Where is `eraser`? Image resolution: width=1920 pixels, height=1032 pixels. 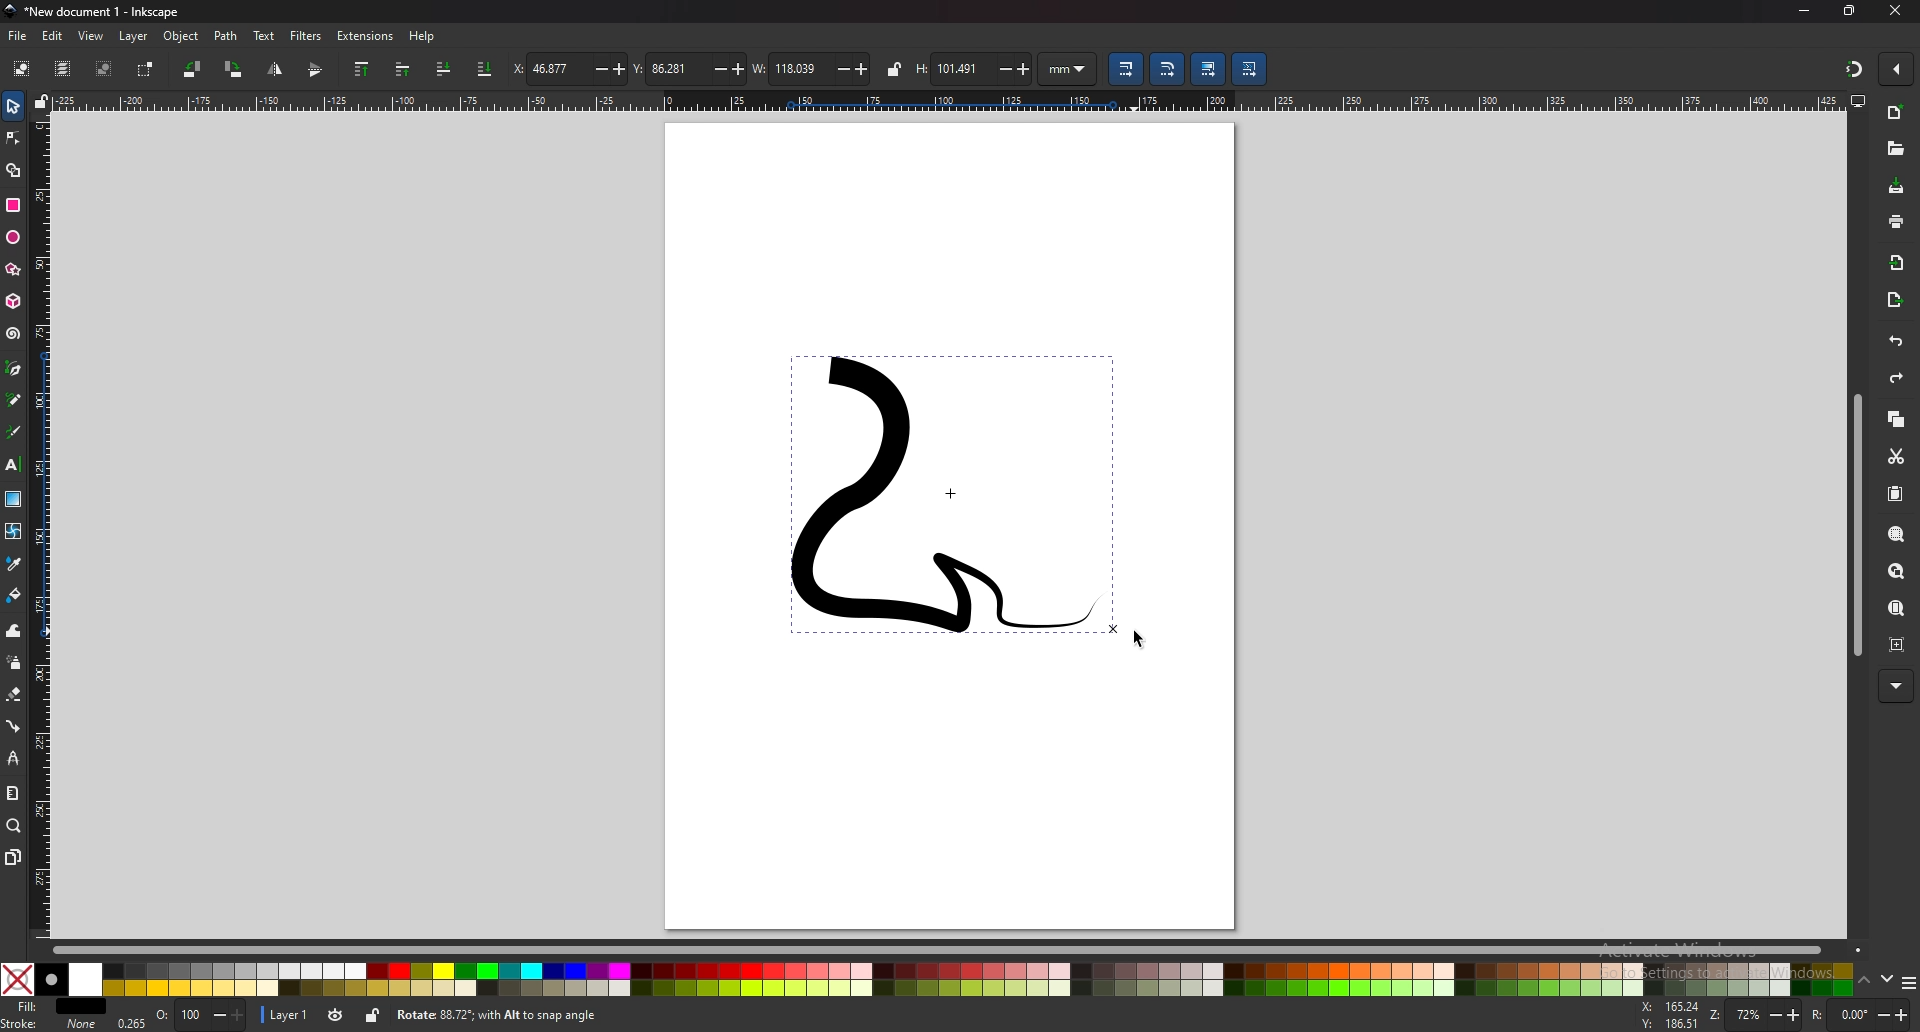 eraser is located at coordinates (13, 694).